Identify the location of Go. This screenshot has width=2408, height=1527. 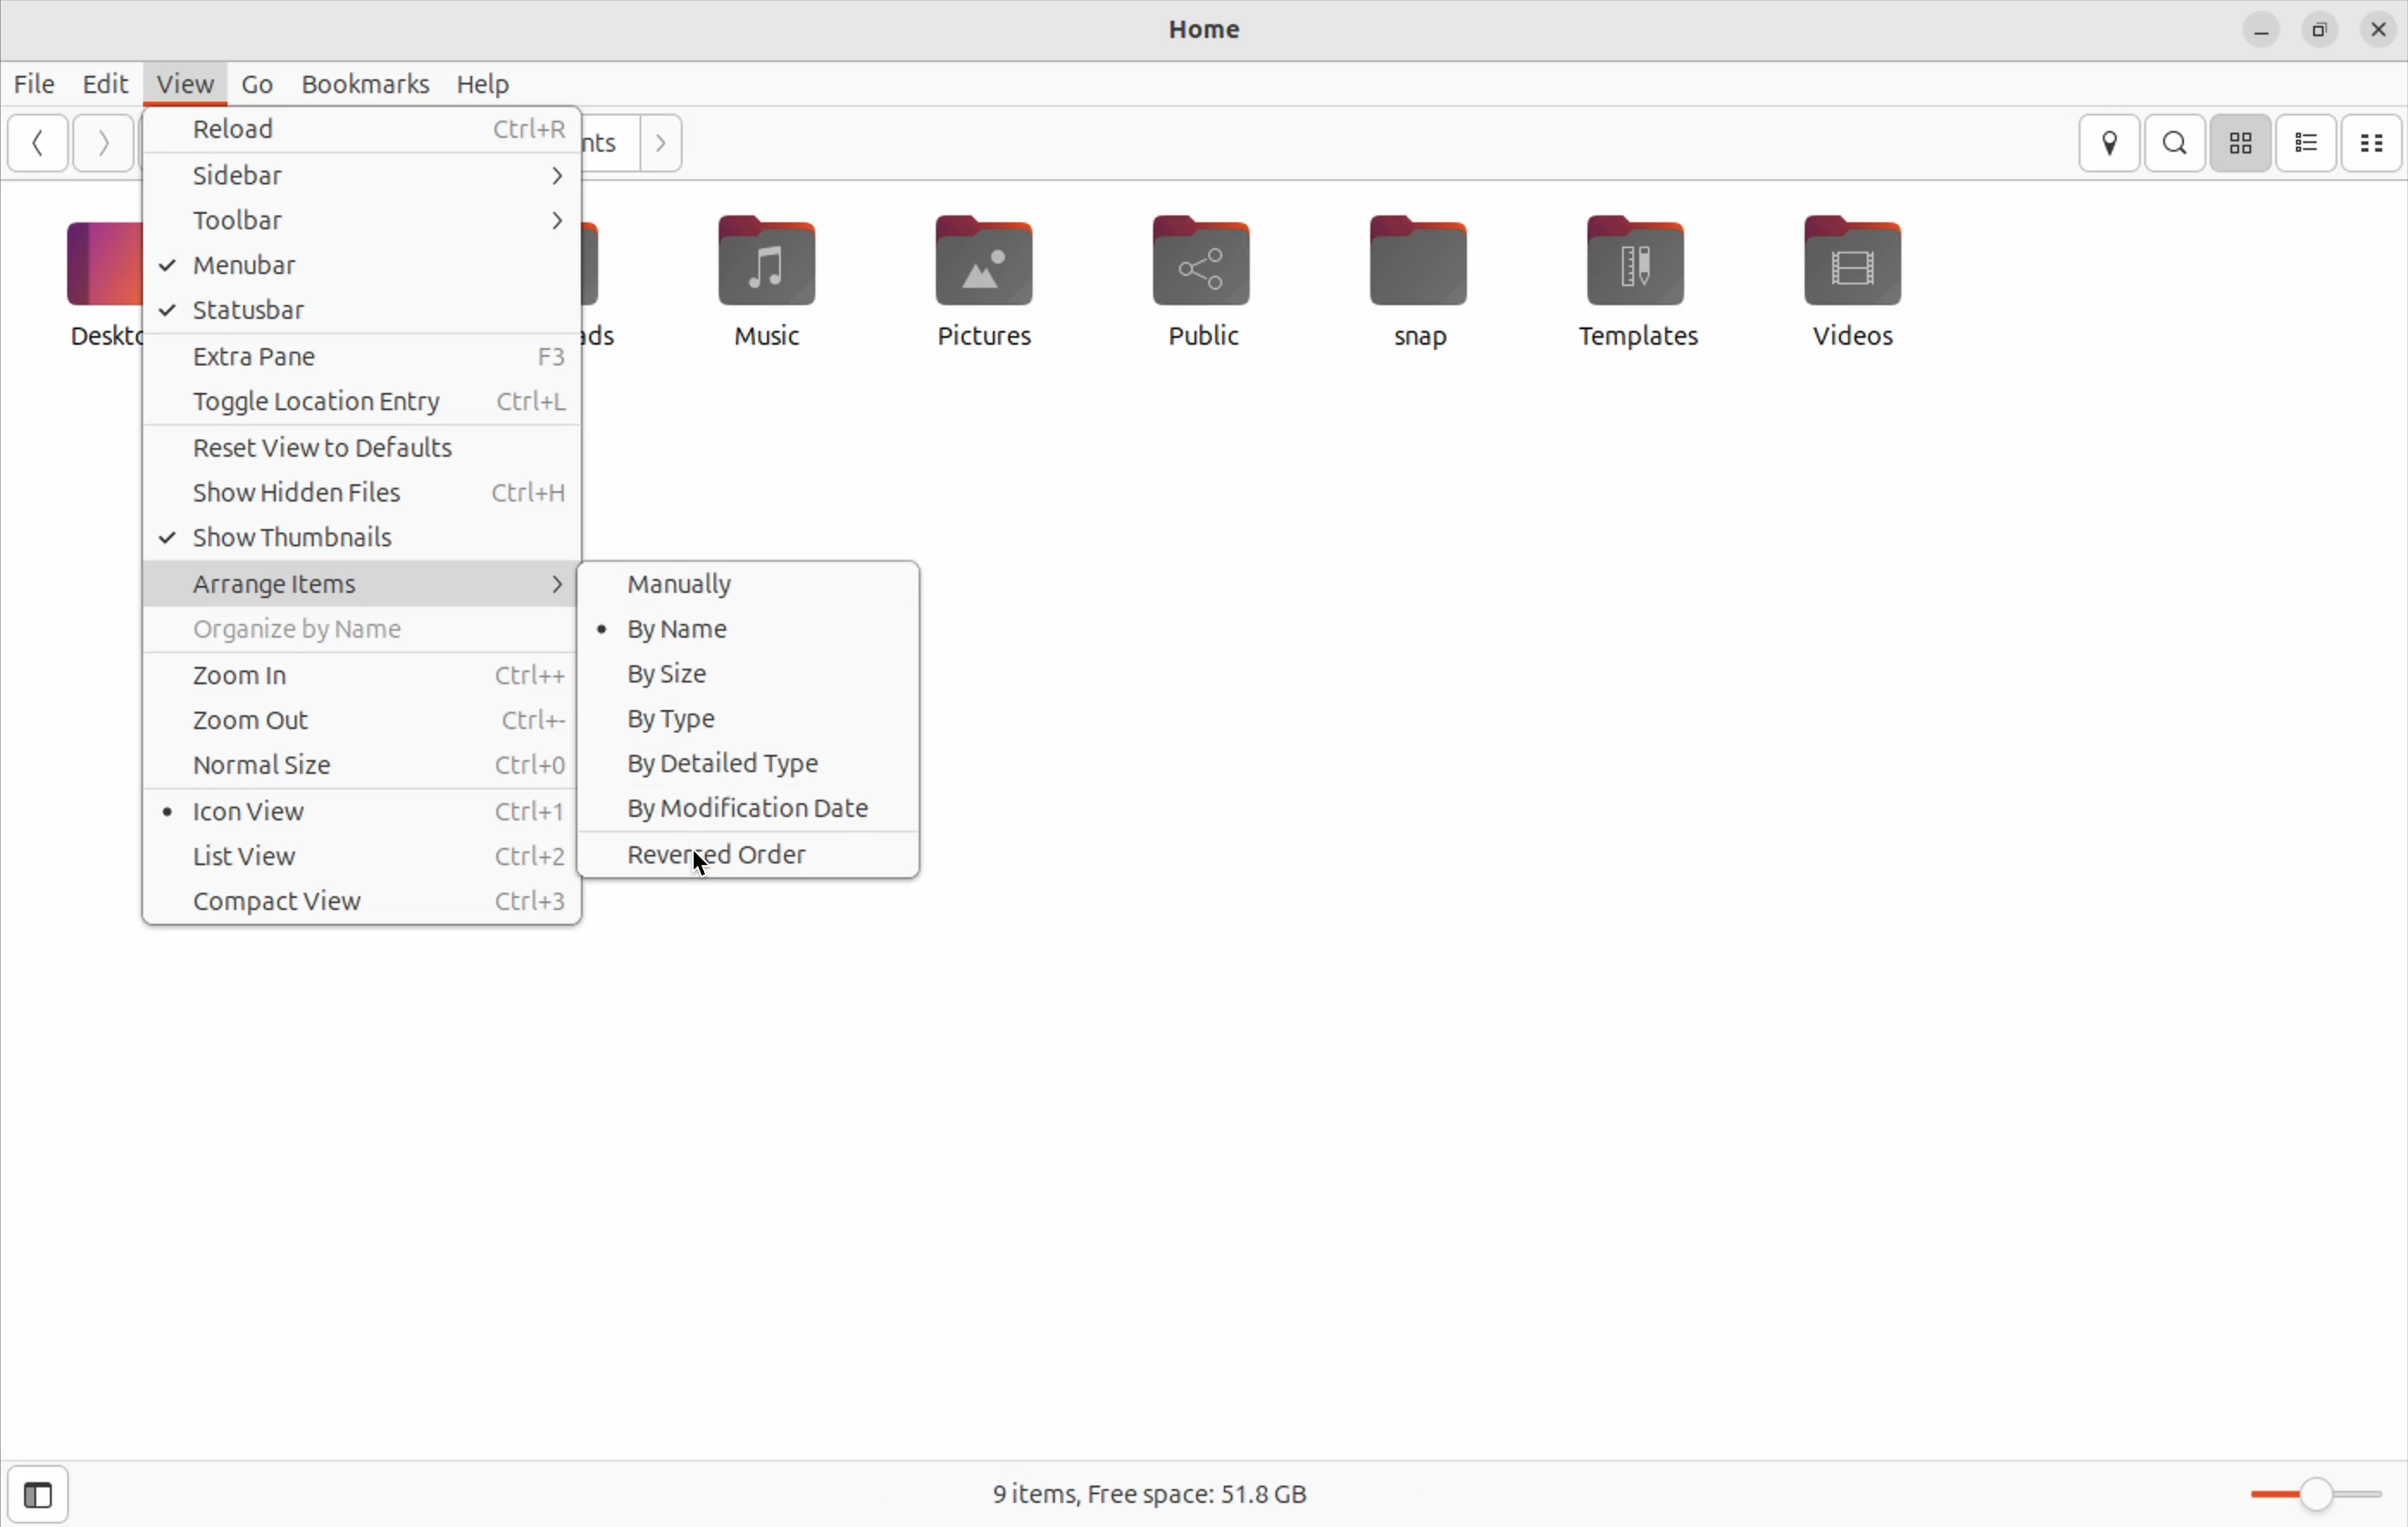
(258, 87).